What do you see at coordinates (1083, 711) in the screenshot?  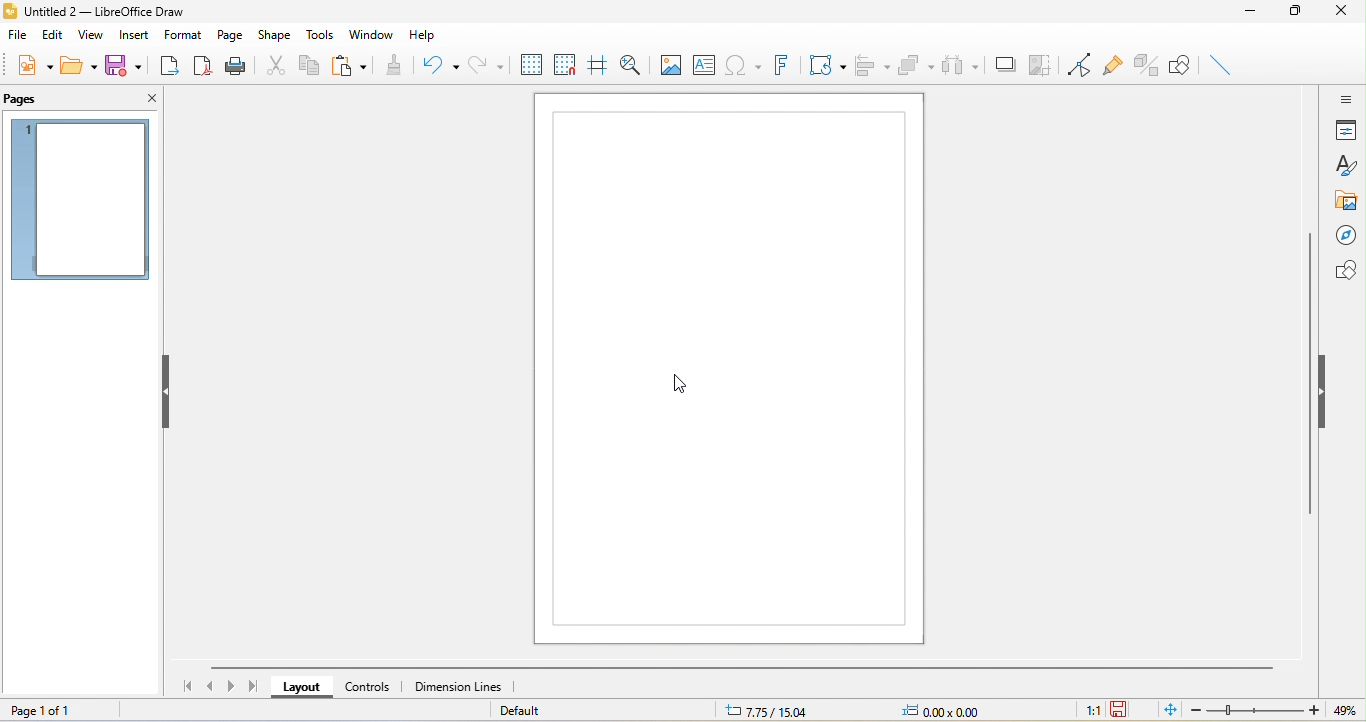 I see `1:1` at bounding box center [1083, 711].